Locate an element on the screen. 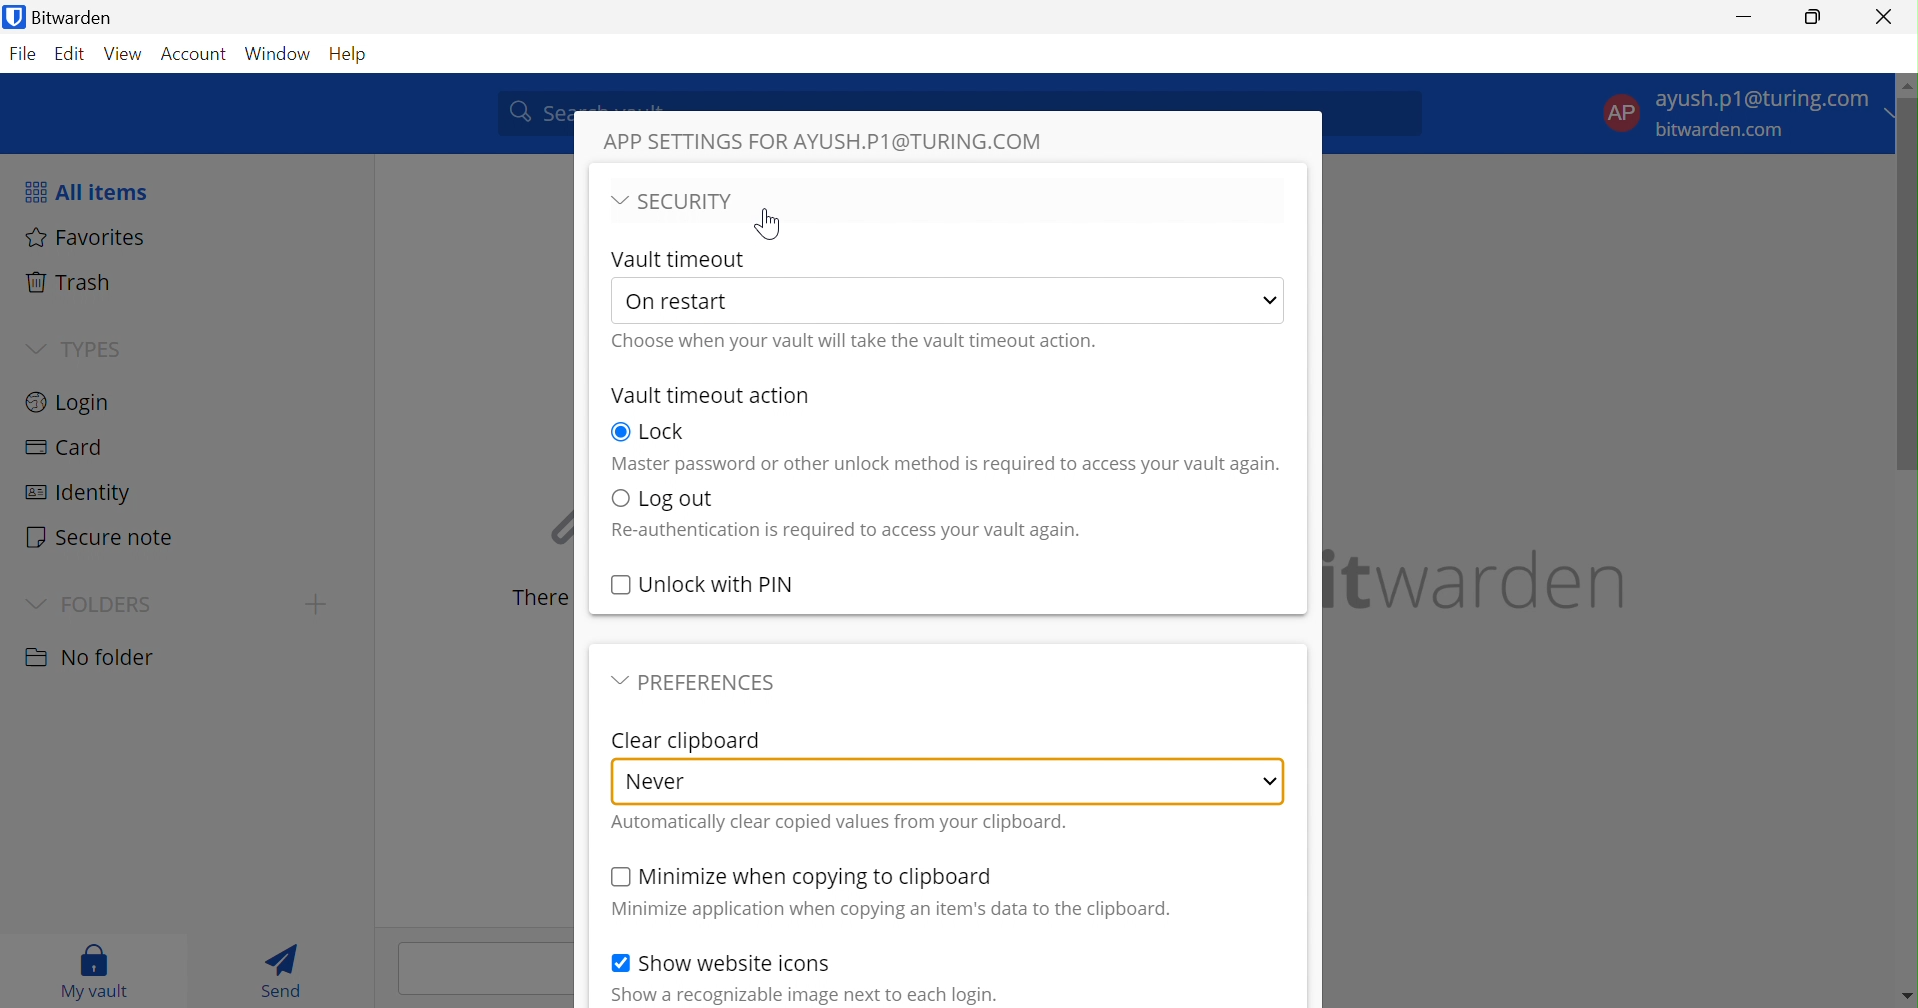 The height and width of the screenshot is (1008, 1918). Secure note is located at coordinates (101, 536).